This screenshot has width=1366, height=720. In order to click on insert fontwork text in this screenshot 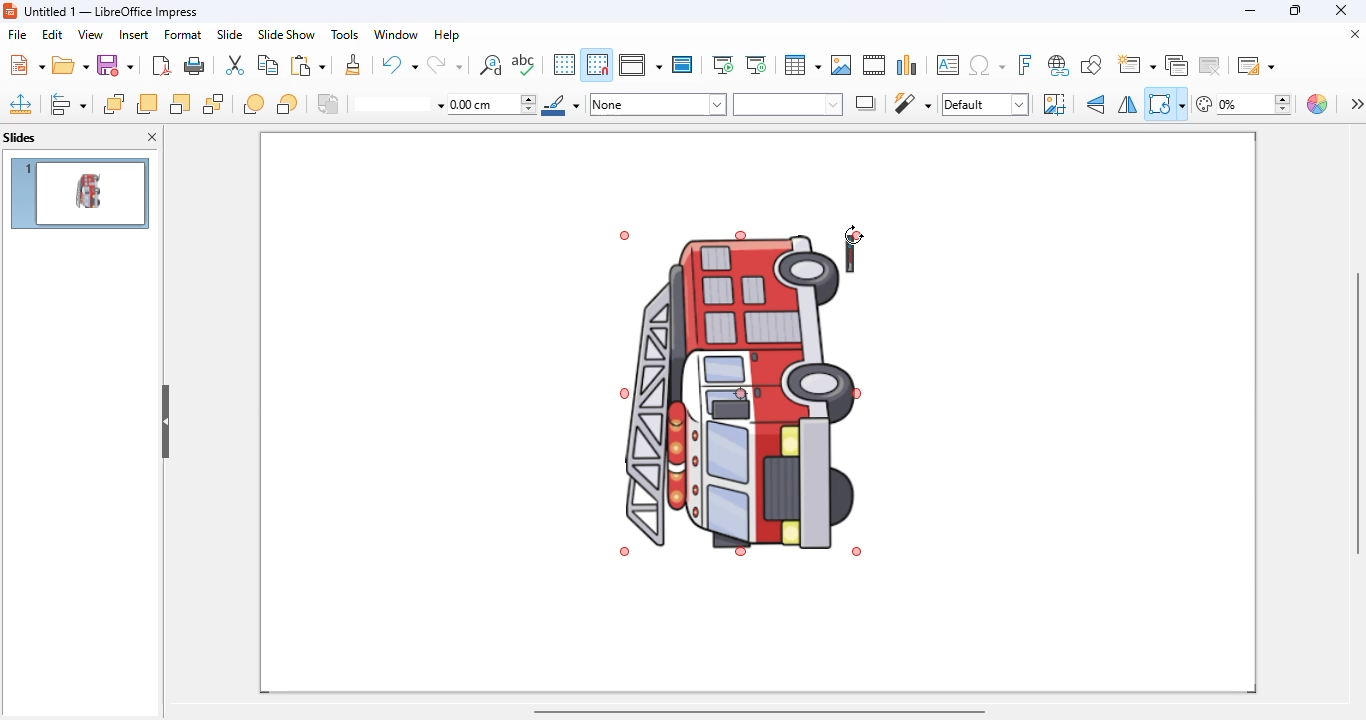, I will do `click(1026, 64)`.